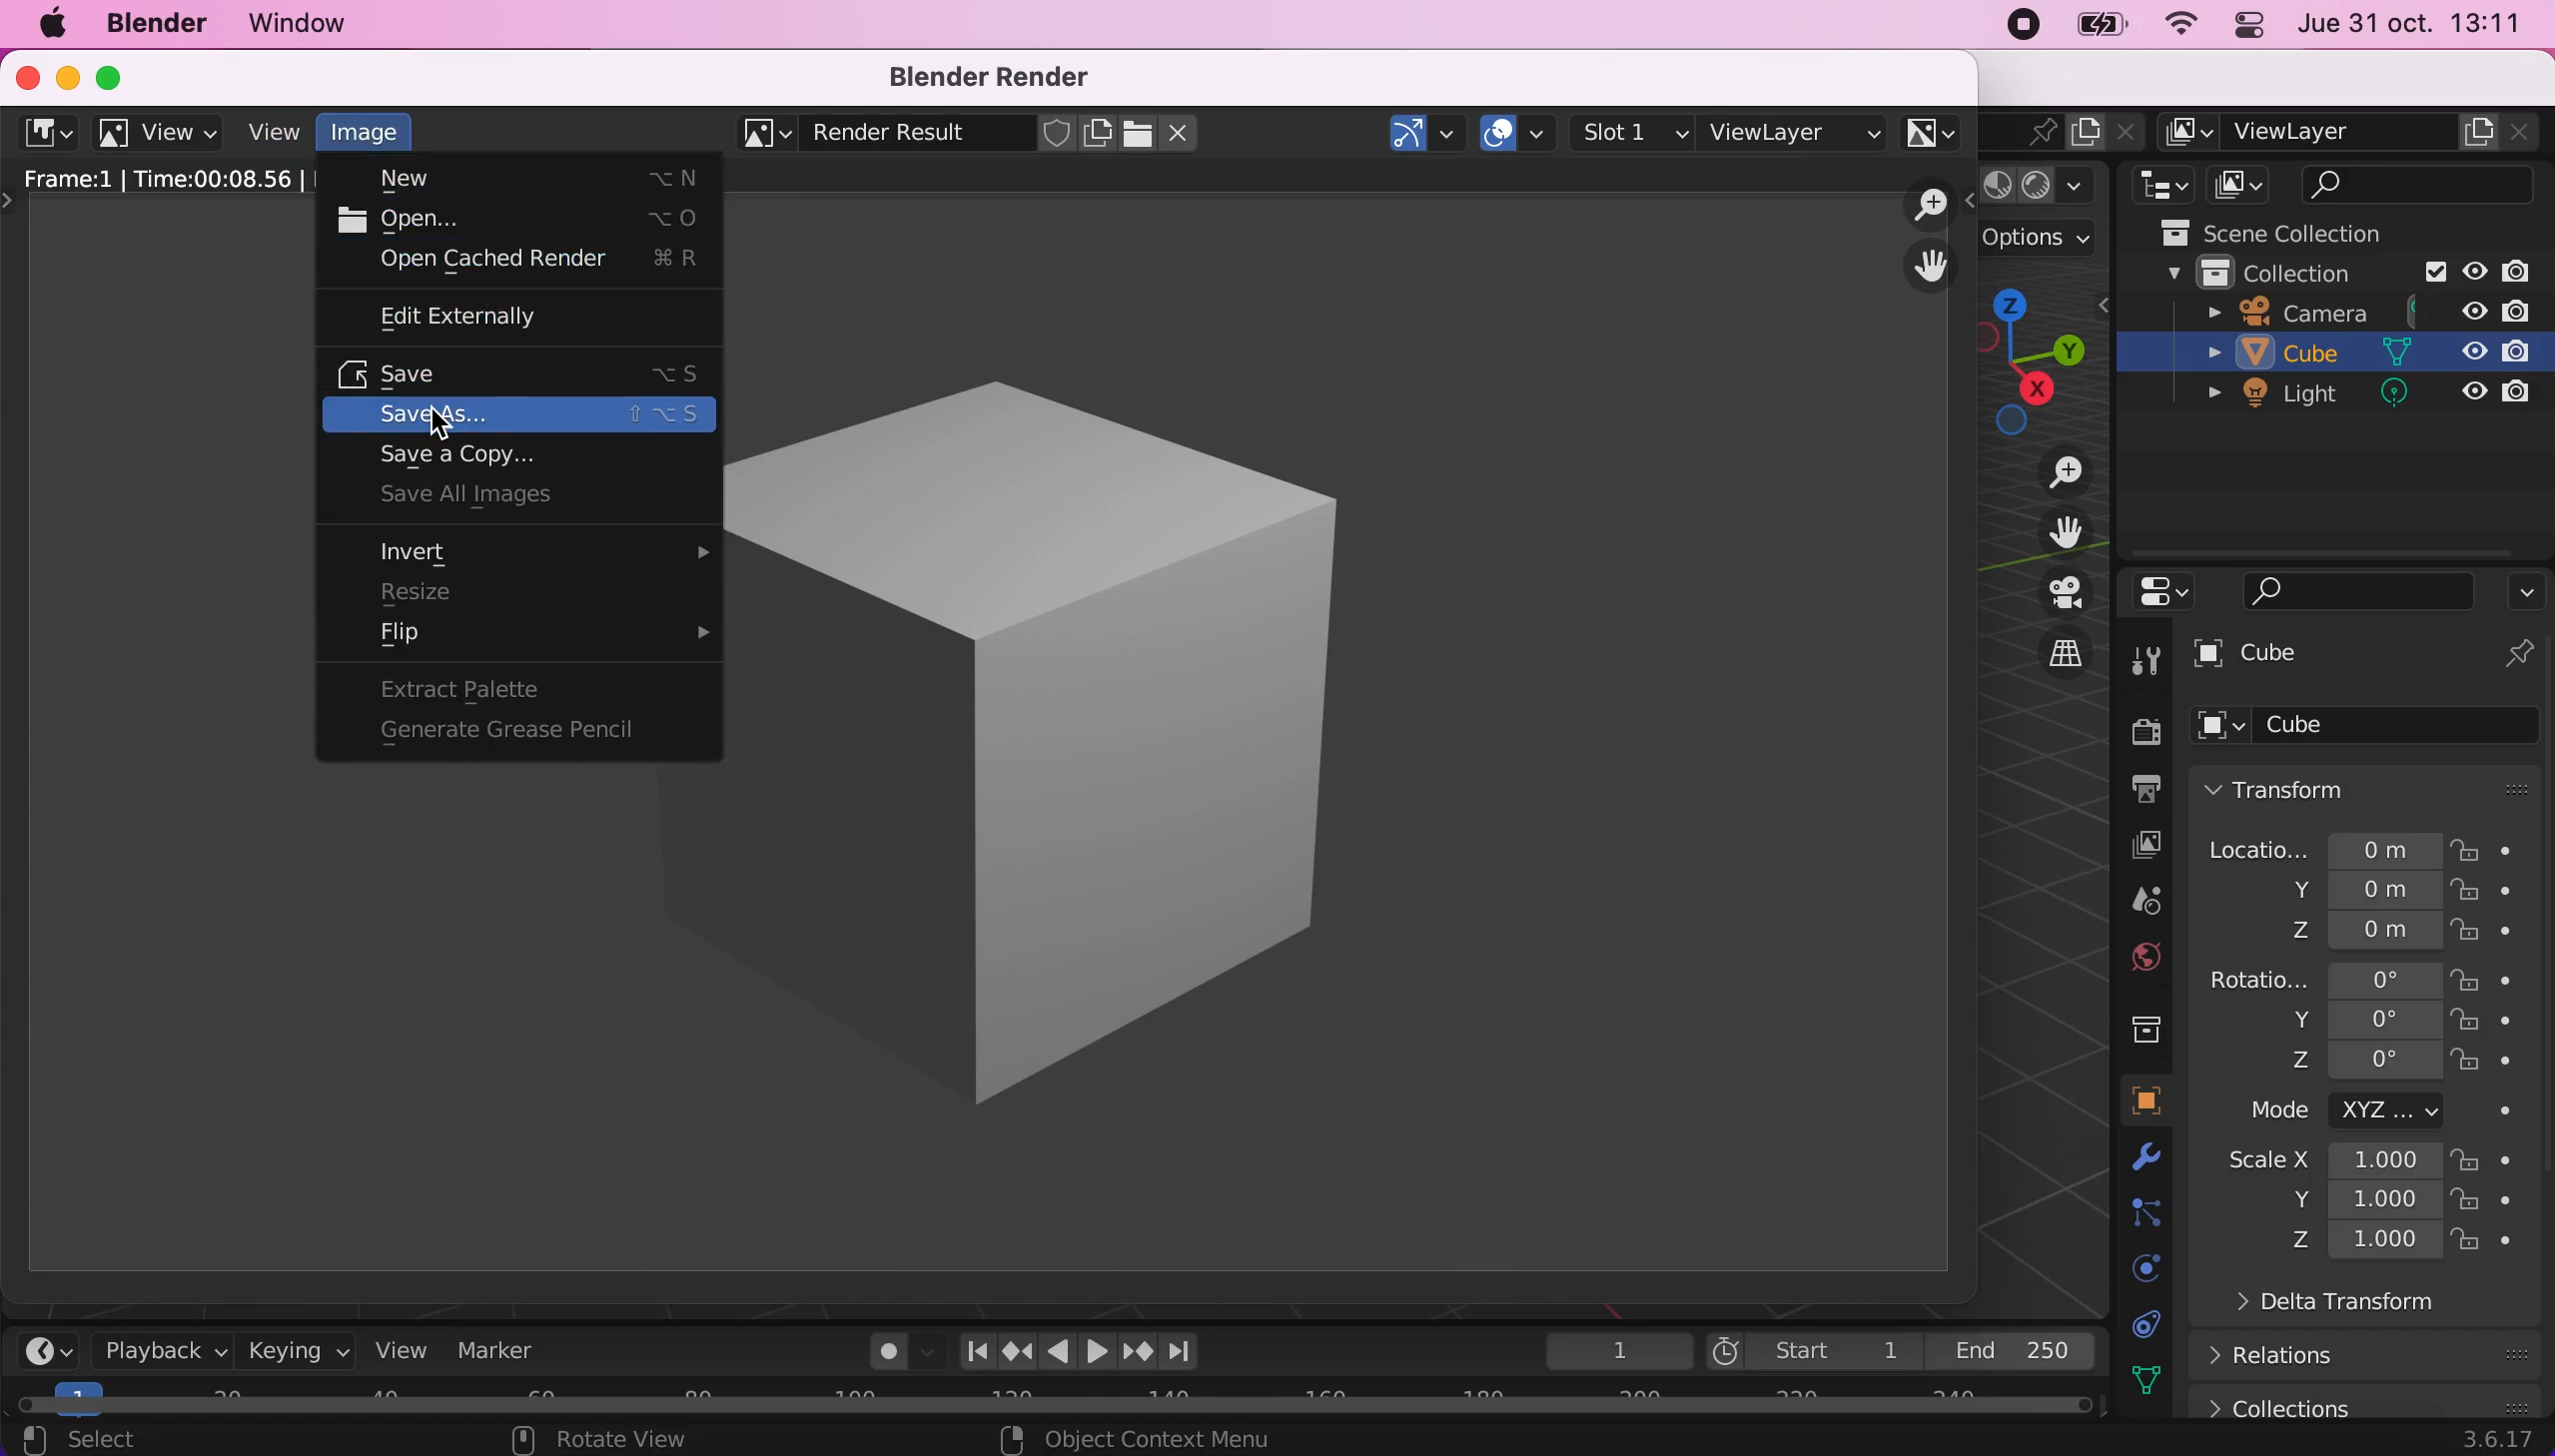  Describe the element at coordinates (2157, 593) in the screenshot. I see `editor type` at that location.